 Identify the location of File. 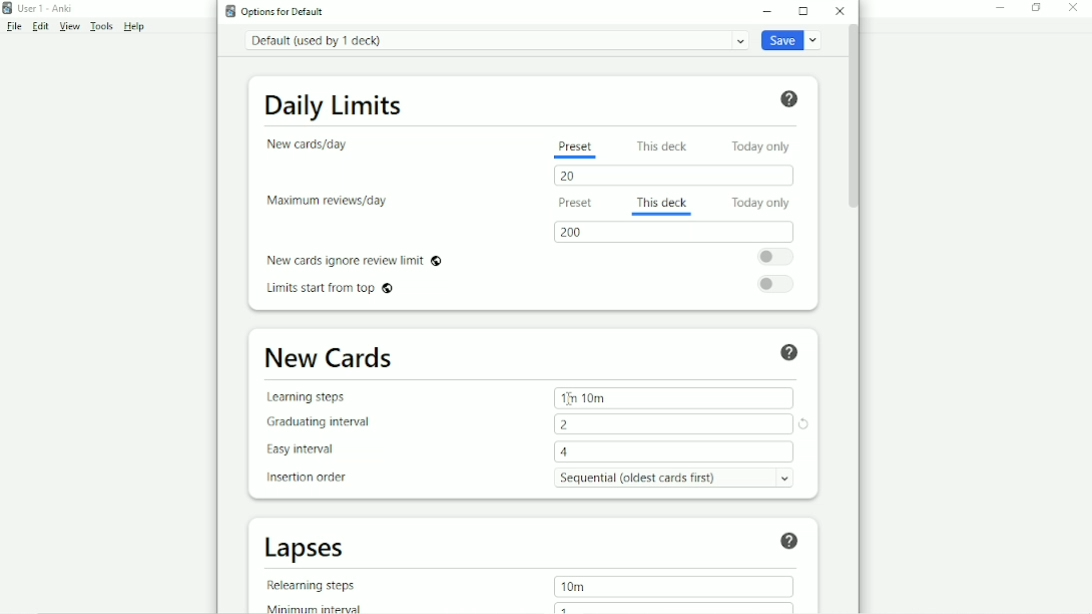
(16, 27).